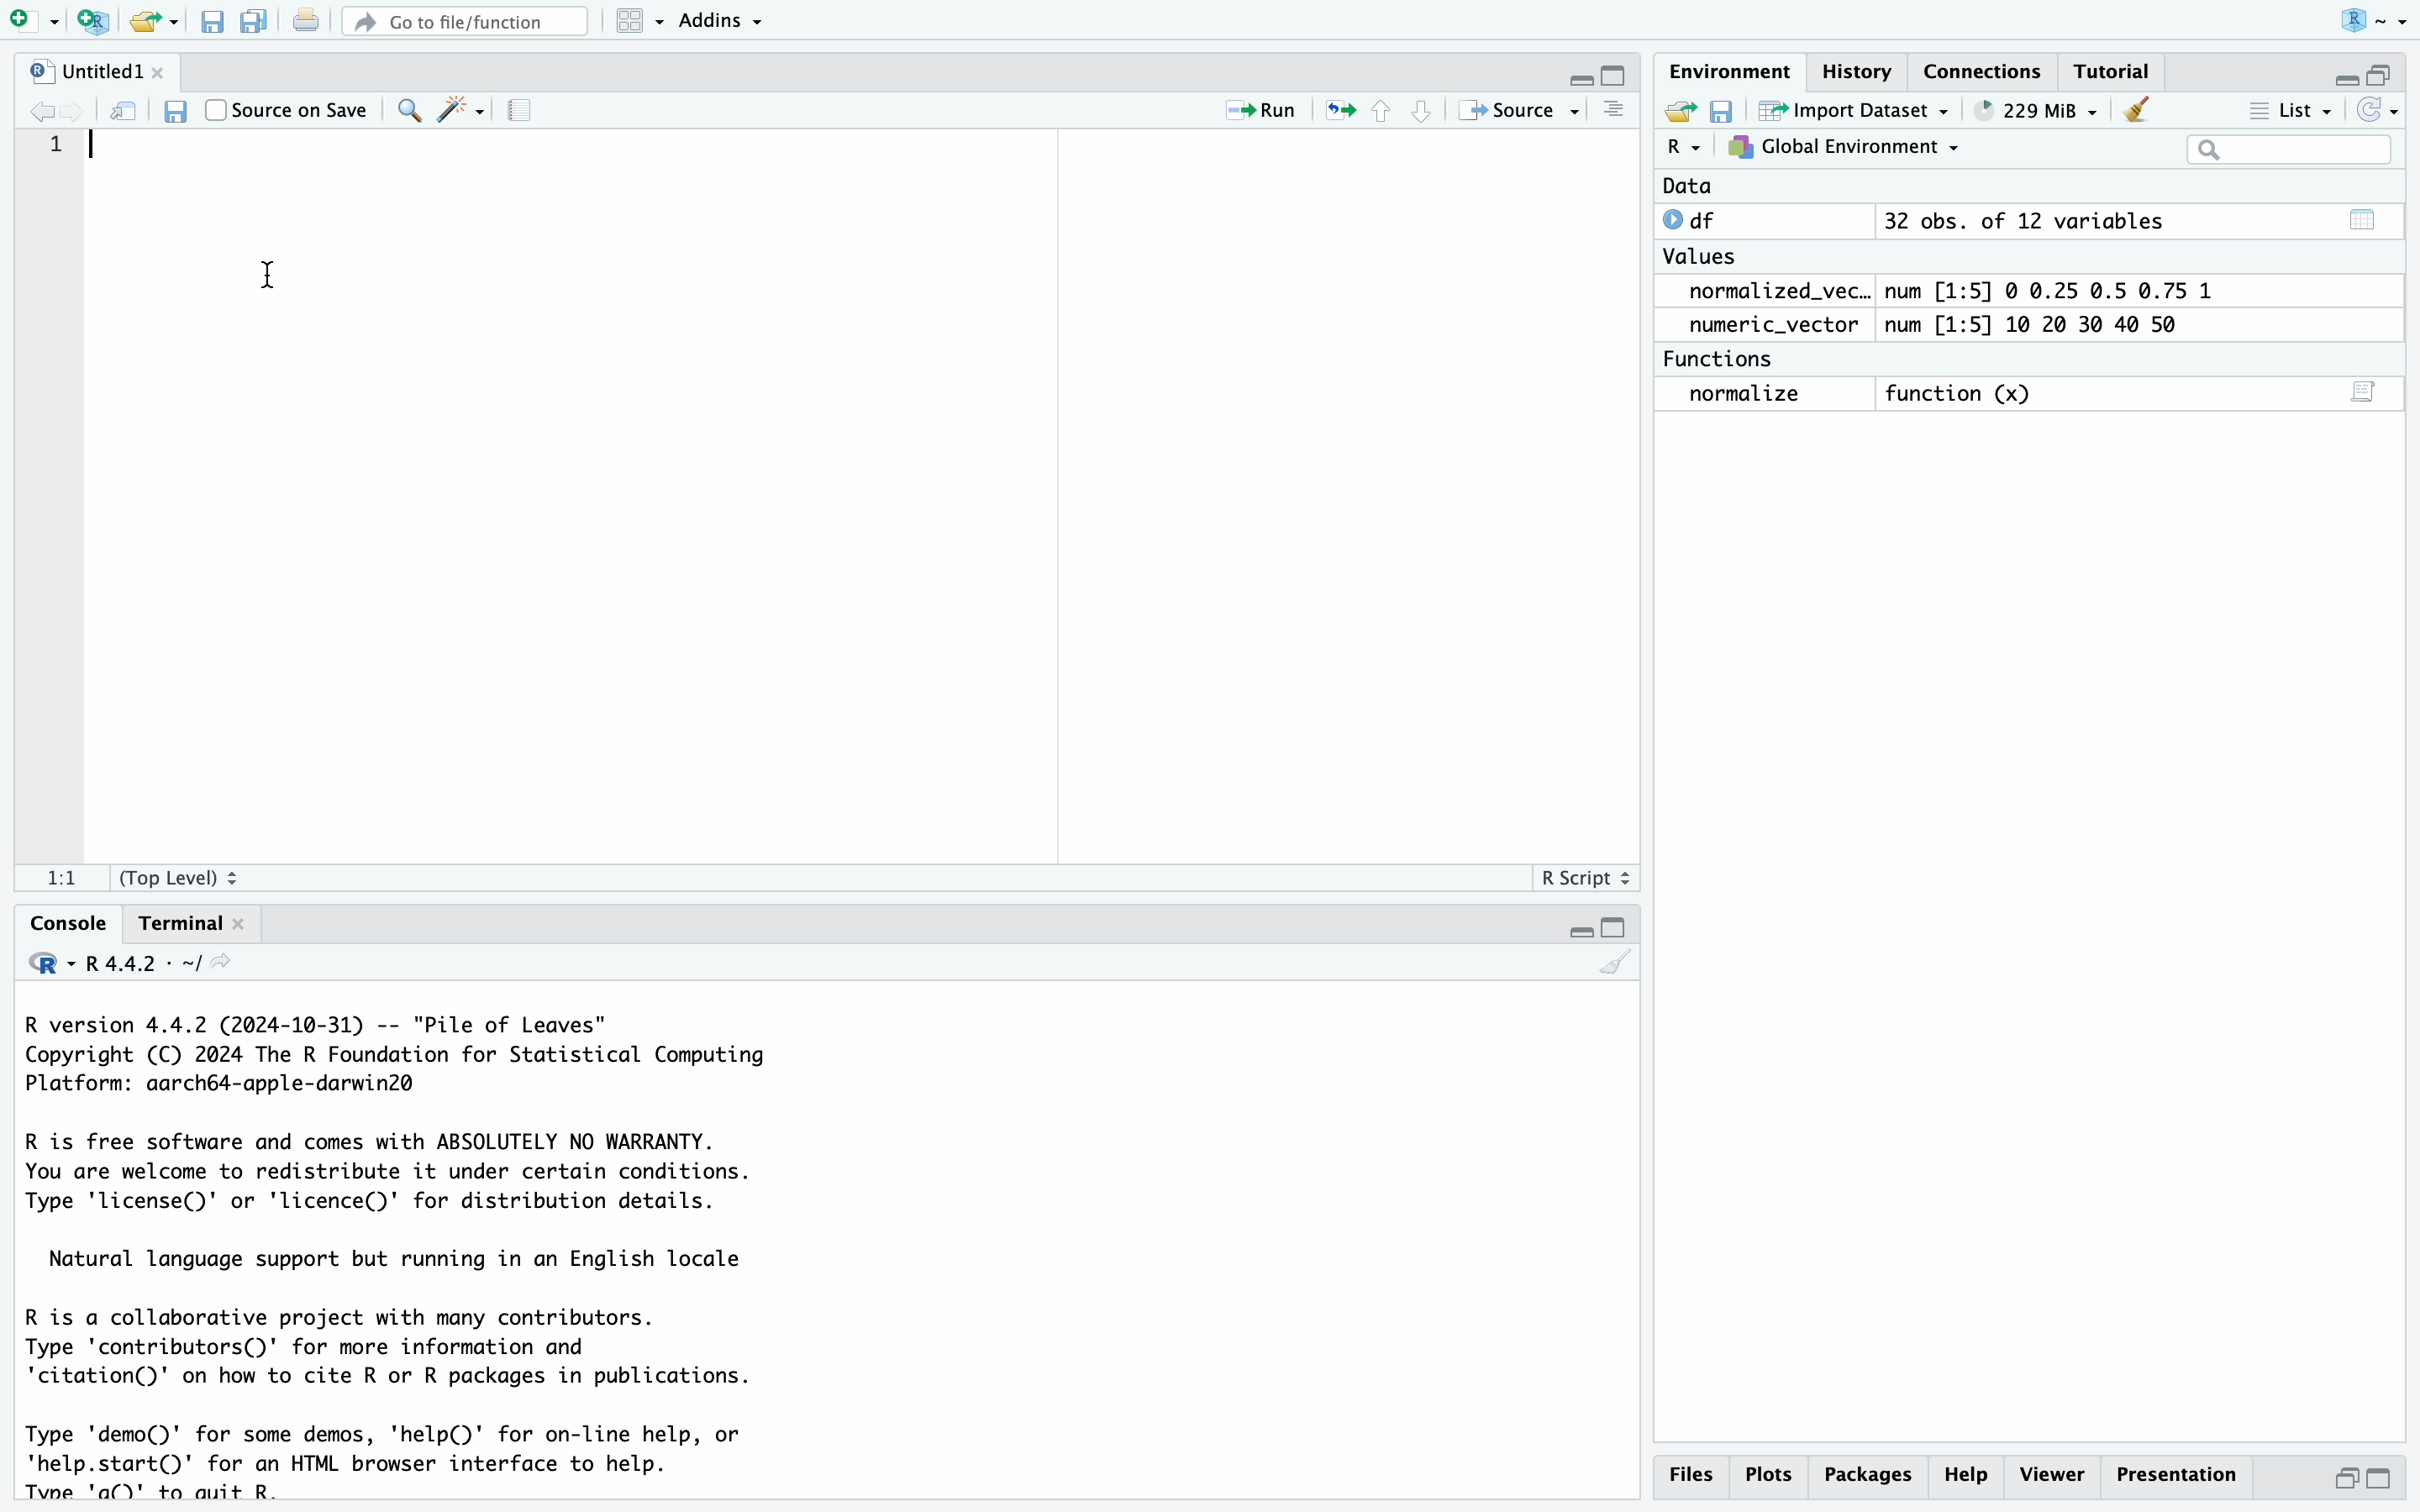 The width and height of the screenshot is (2420, 1512). I want to click on new file, so click(30, 21).